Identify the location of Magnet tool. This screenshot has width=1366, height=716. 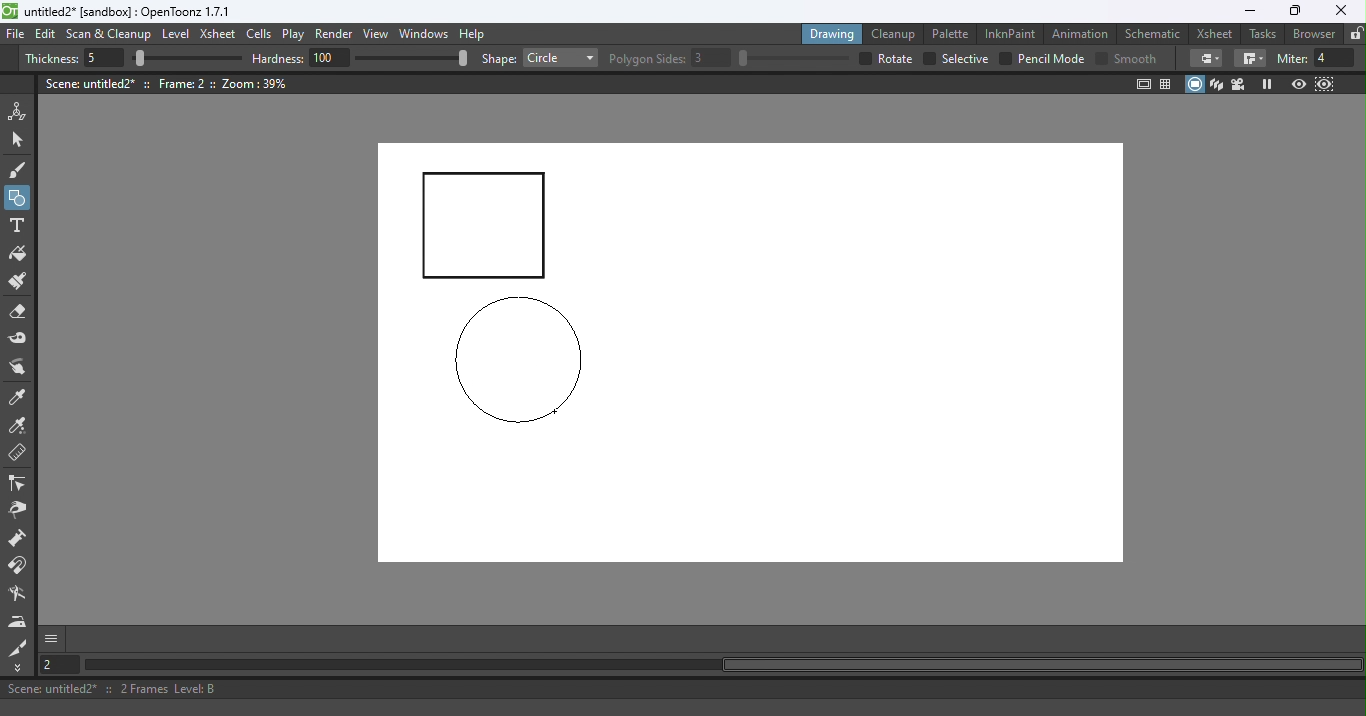
(19, 540).